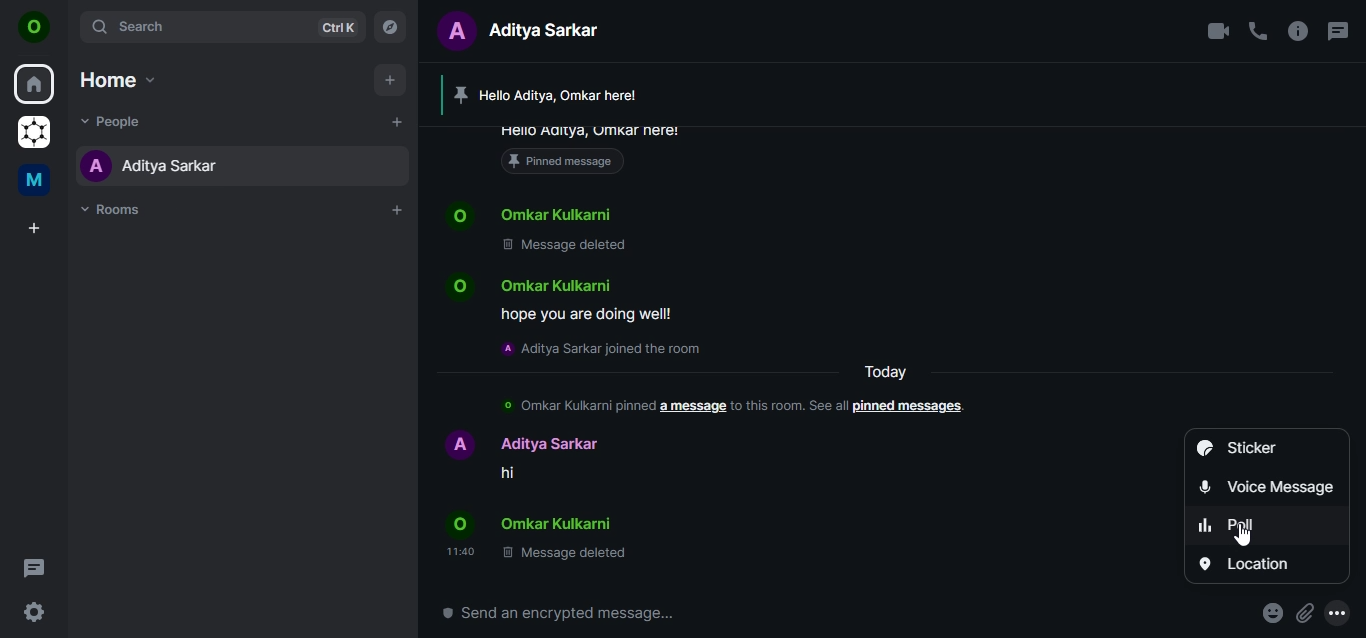 Image resolution: width=1366 pixels, height=638 pixels. What do you see at coordinates (570, 404) in the screenshot?
I see `© Omkar Kulkarni pinned a message to this room. See all pinned messages` at bounding box center [570, 404].